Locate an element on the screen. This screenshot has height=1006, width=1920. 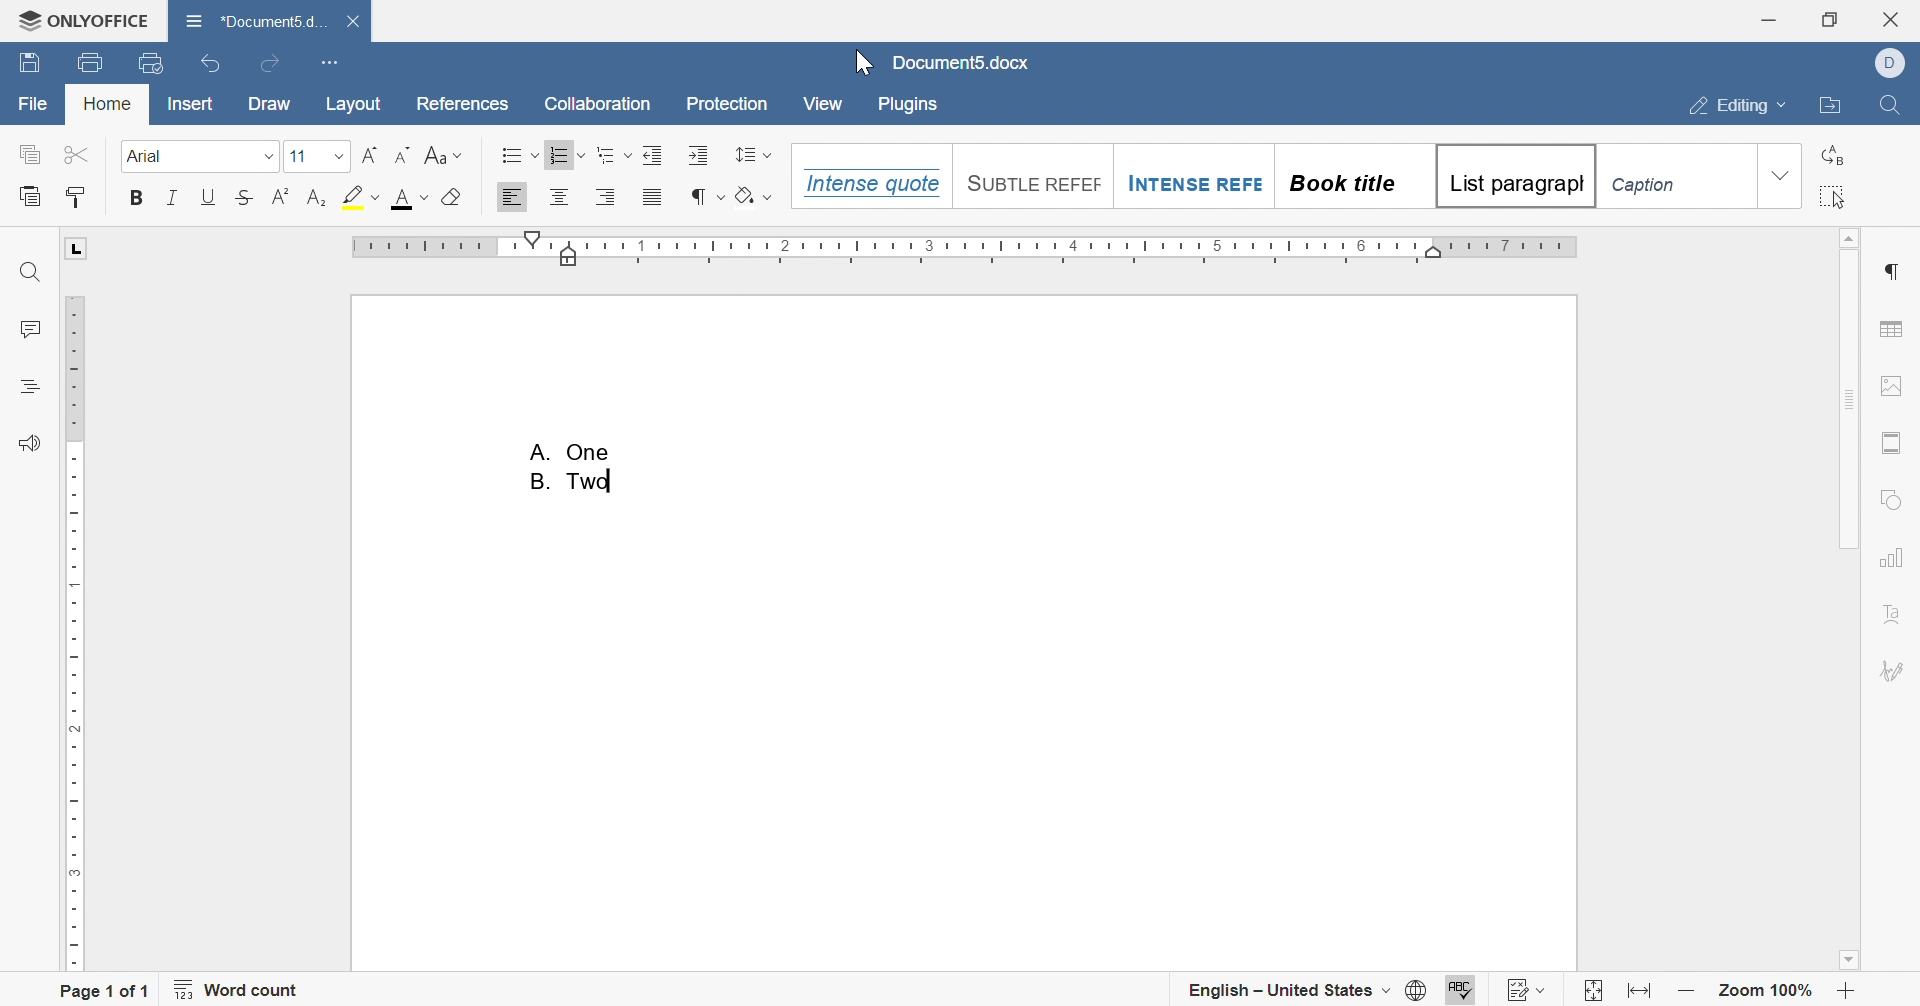
Heading styles is located at coordinates (1276, 176).